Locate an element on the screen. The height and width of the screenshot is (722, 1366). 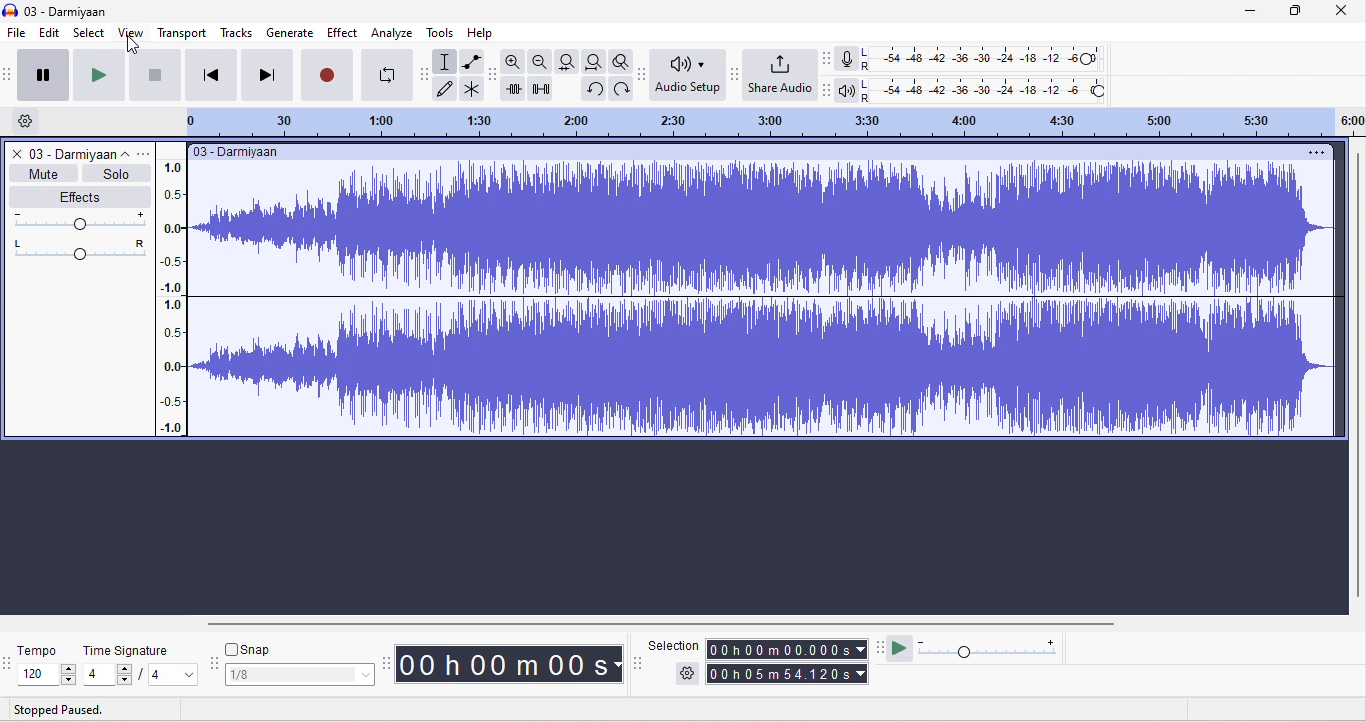
audacity audio set up toolbar is located at coordinates (644, 74).